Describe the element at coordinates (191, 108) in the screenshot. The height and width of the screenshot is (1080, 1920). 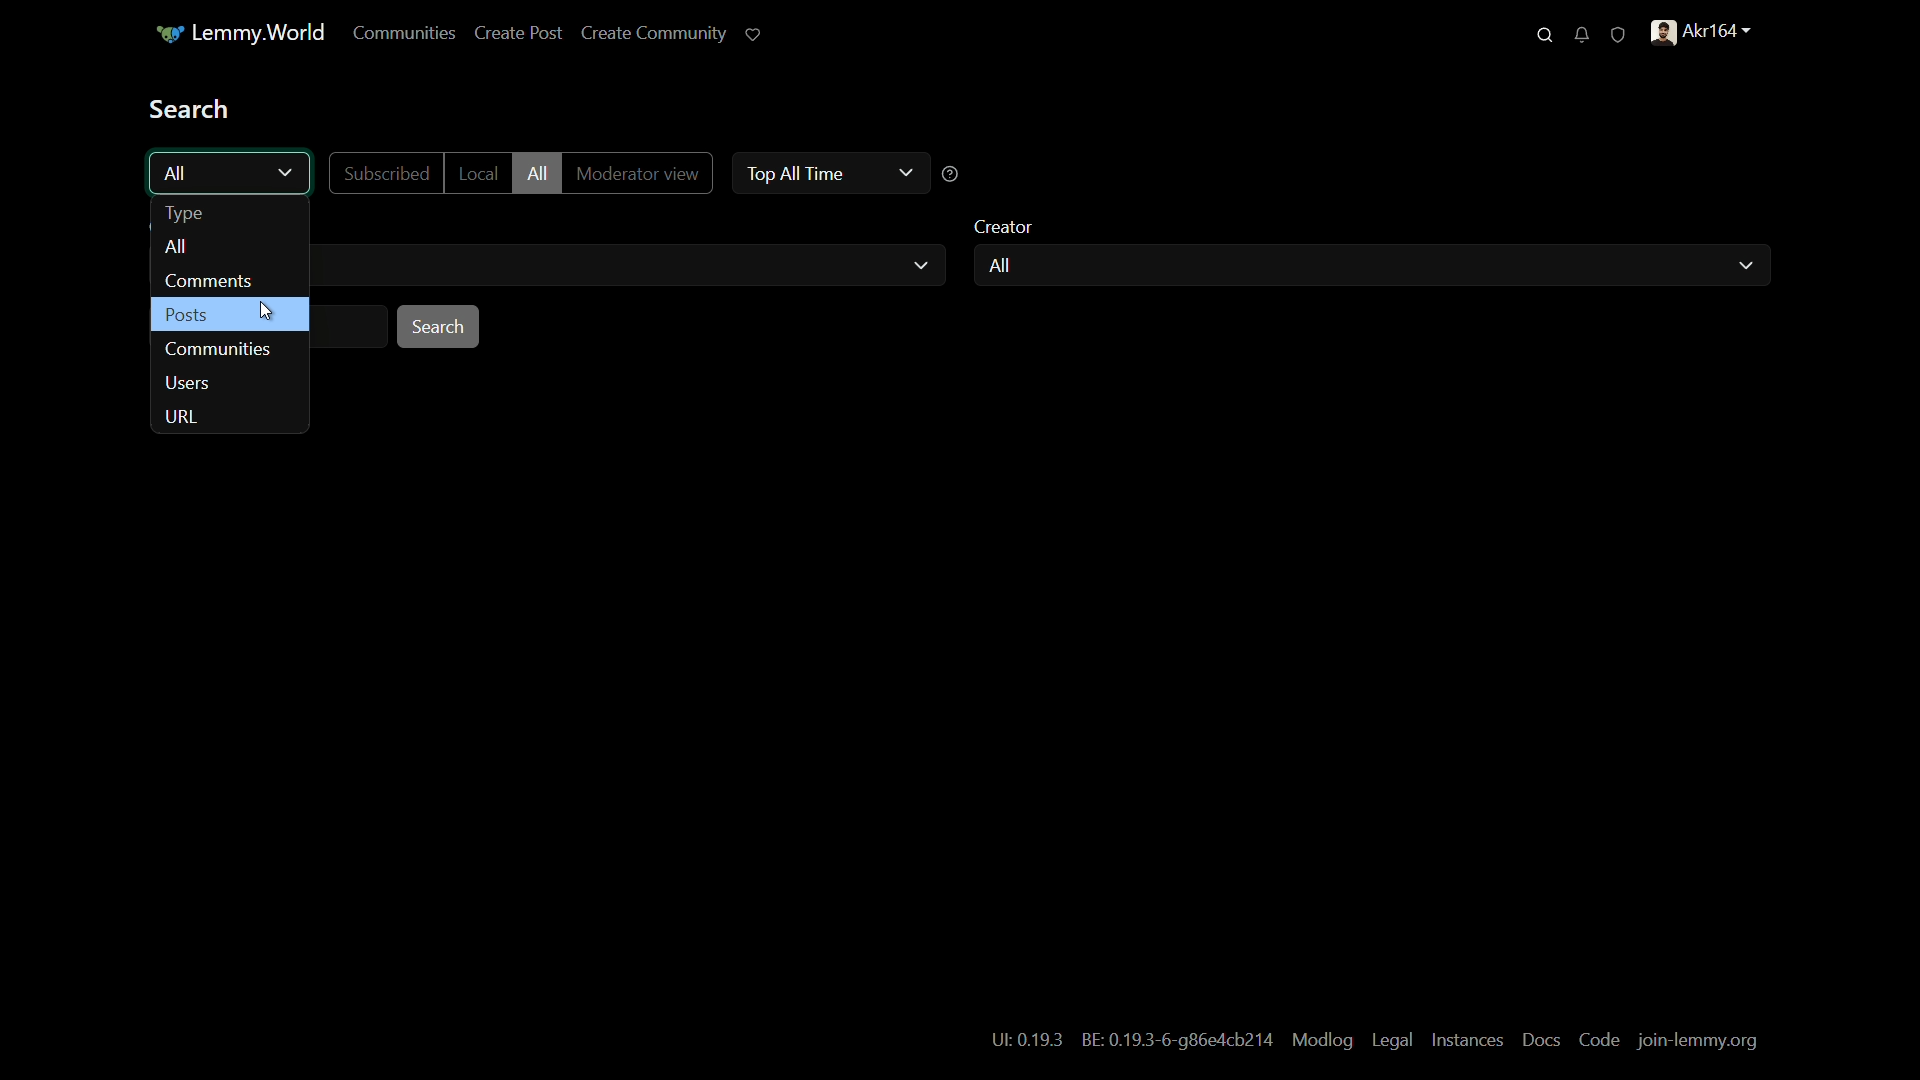
I see `search` at that location.